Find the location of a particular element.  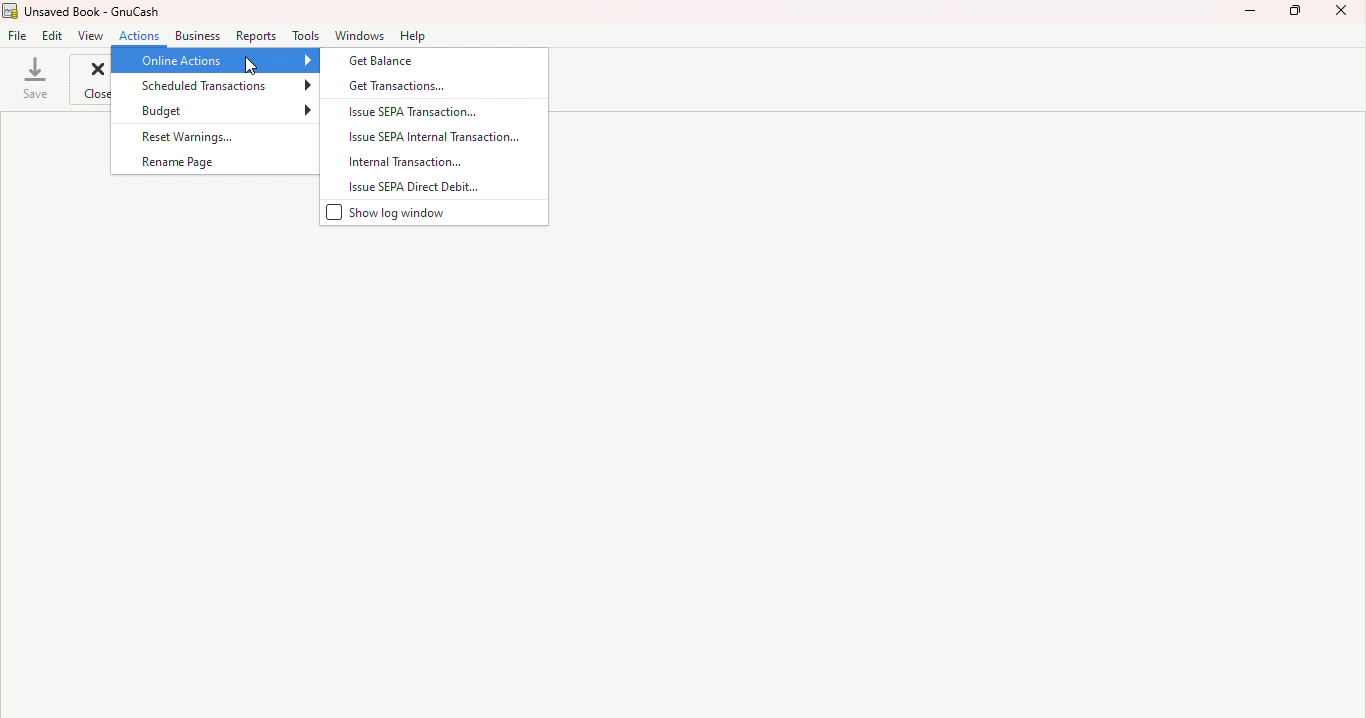

Get transactions is located at coordinates (441, 88).